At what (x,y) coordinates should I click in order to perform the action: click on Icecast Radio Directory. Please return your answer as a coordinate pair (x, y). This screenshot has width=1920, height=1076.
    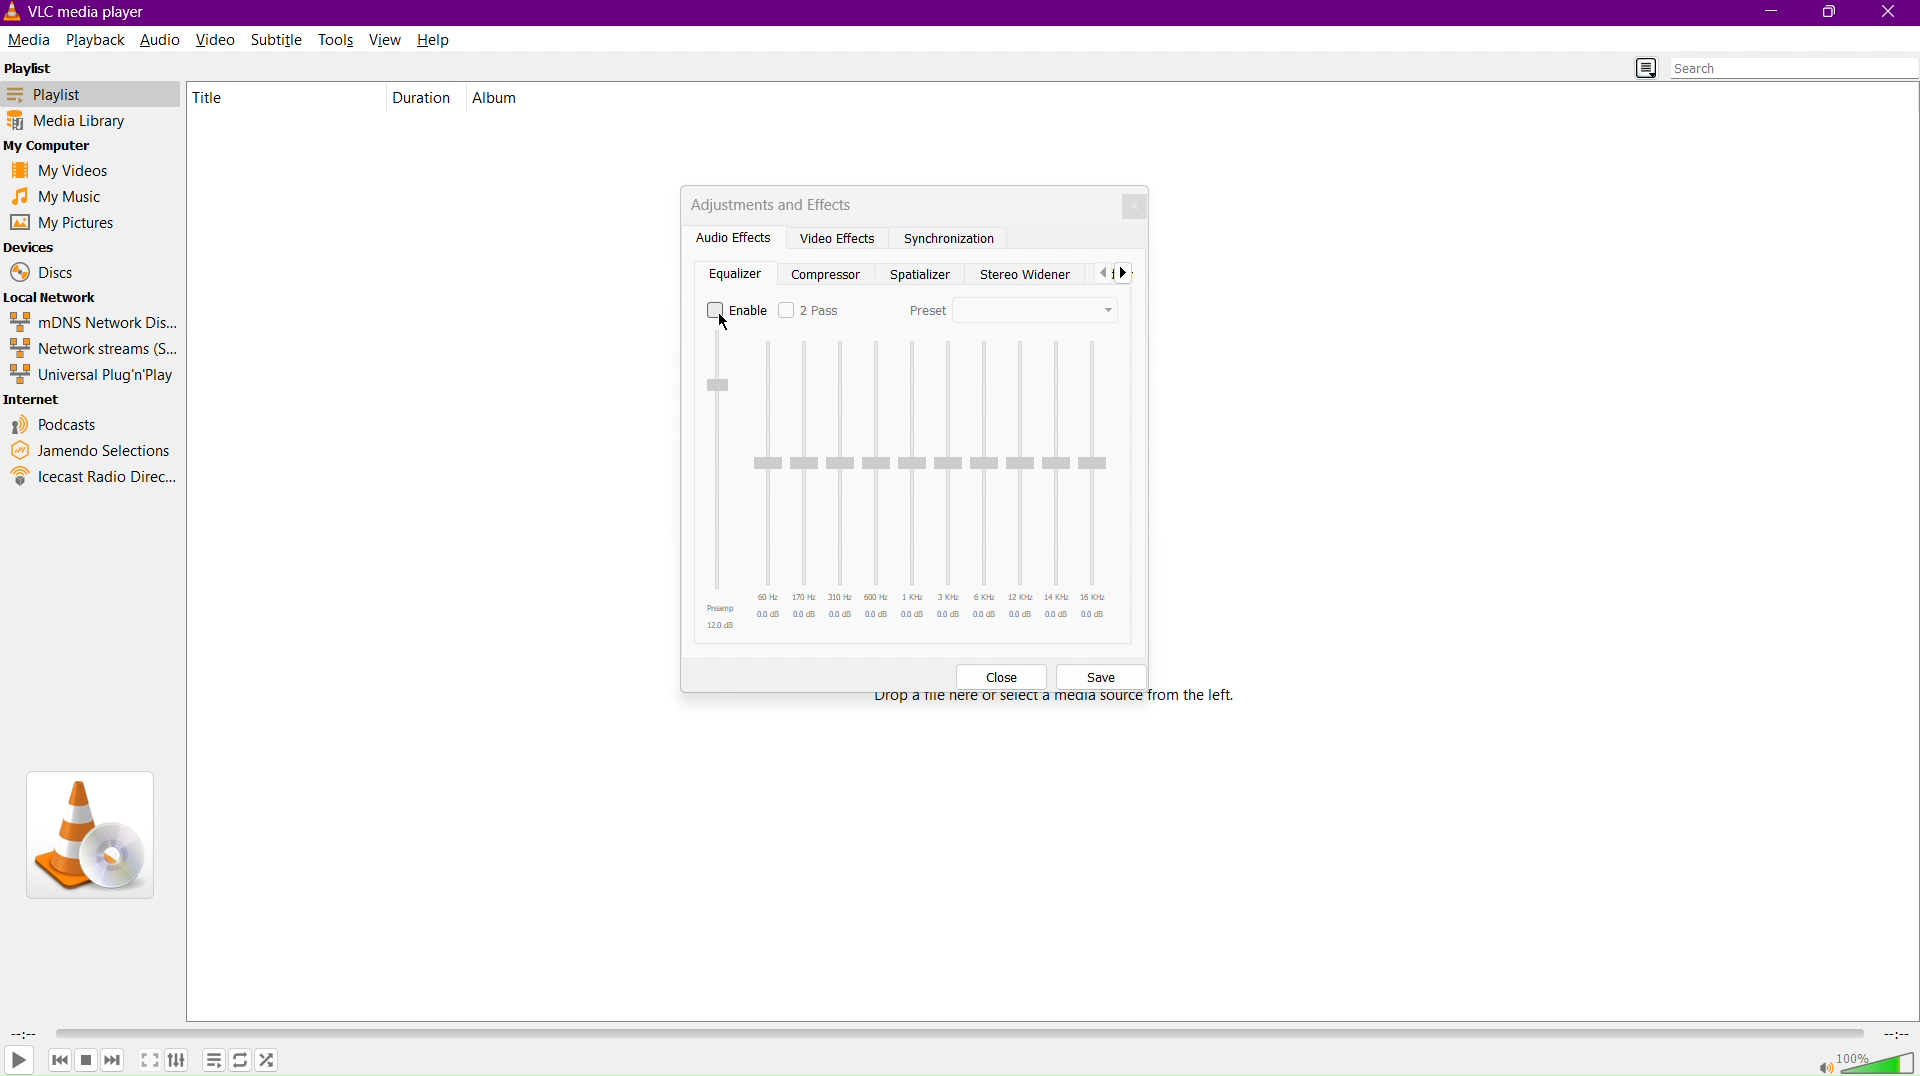
    Looking at the image, I should click on (94, 480).